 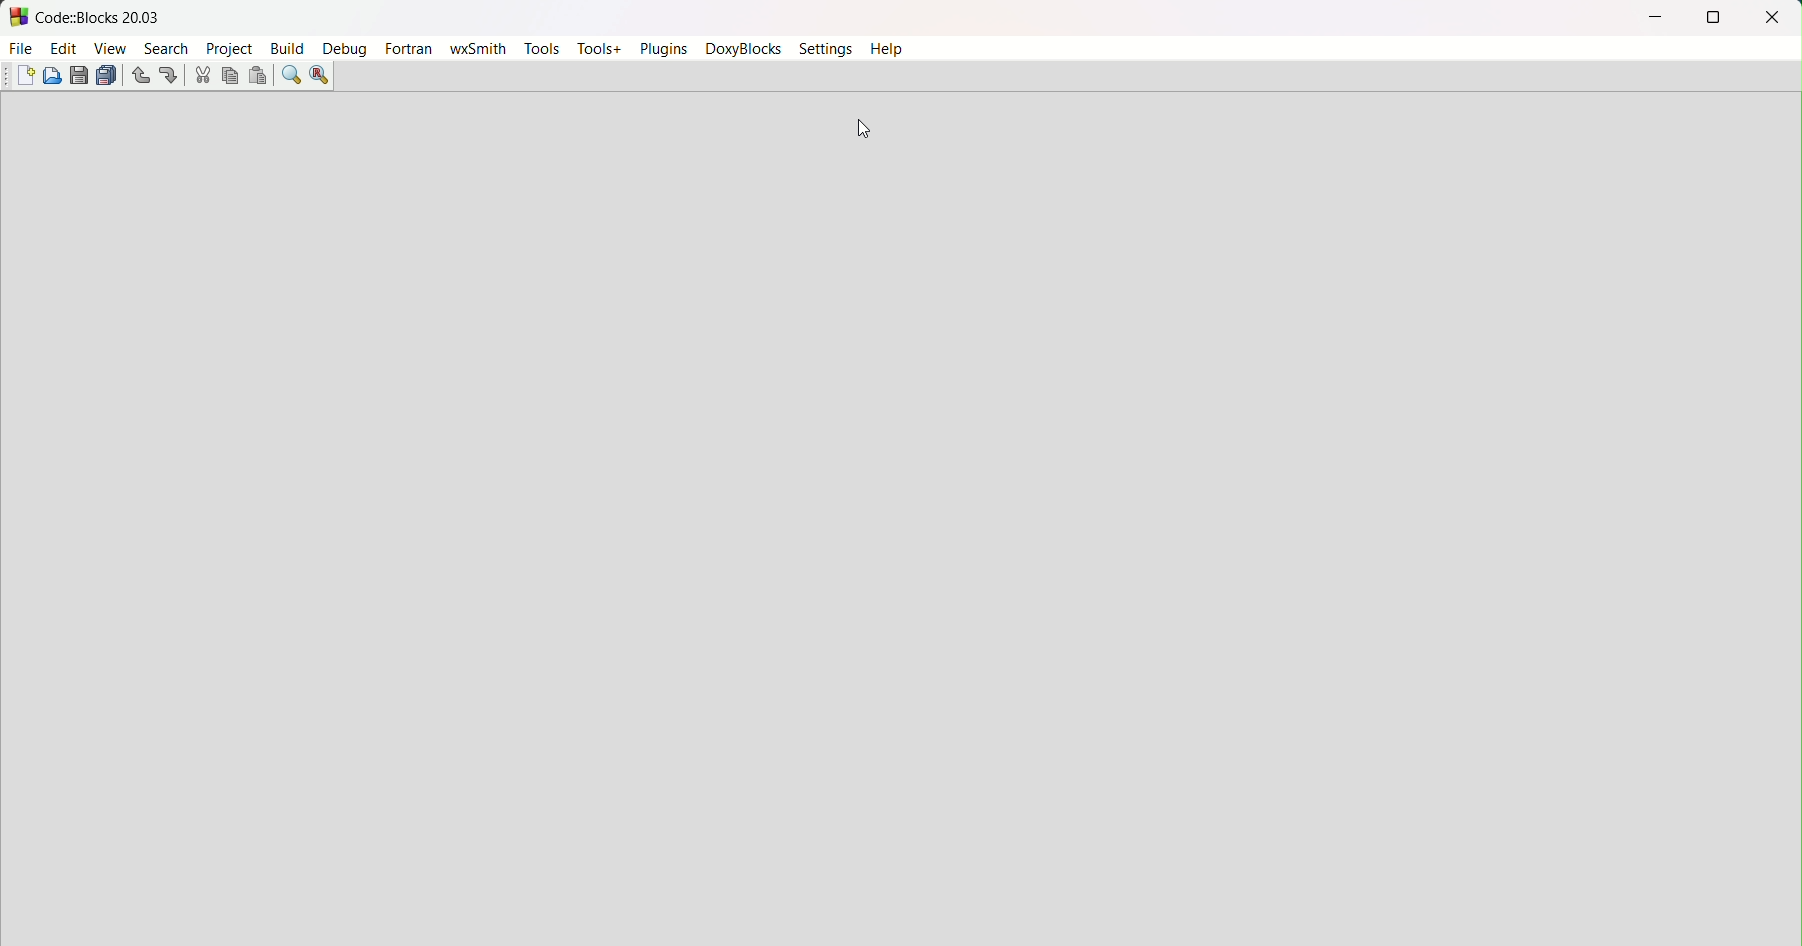 I want to click on new file, so click(x=28, y=77).